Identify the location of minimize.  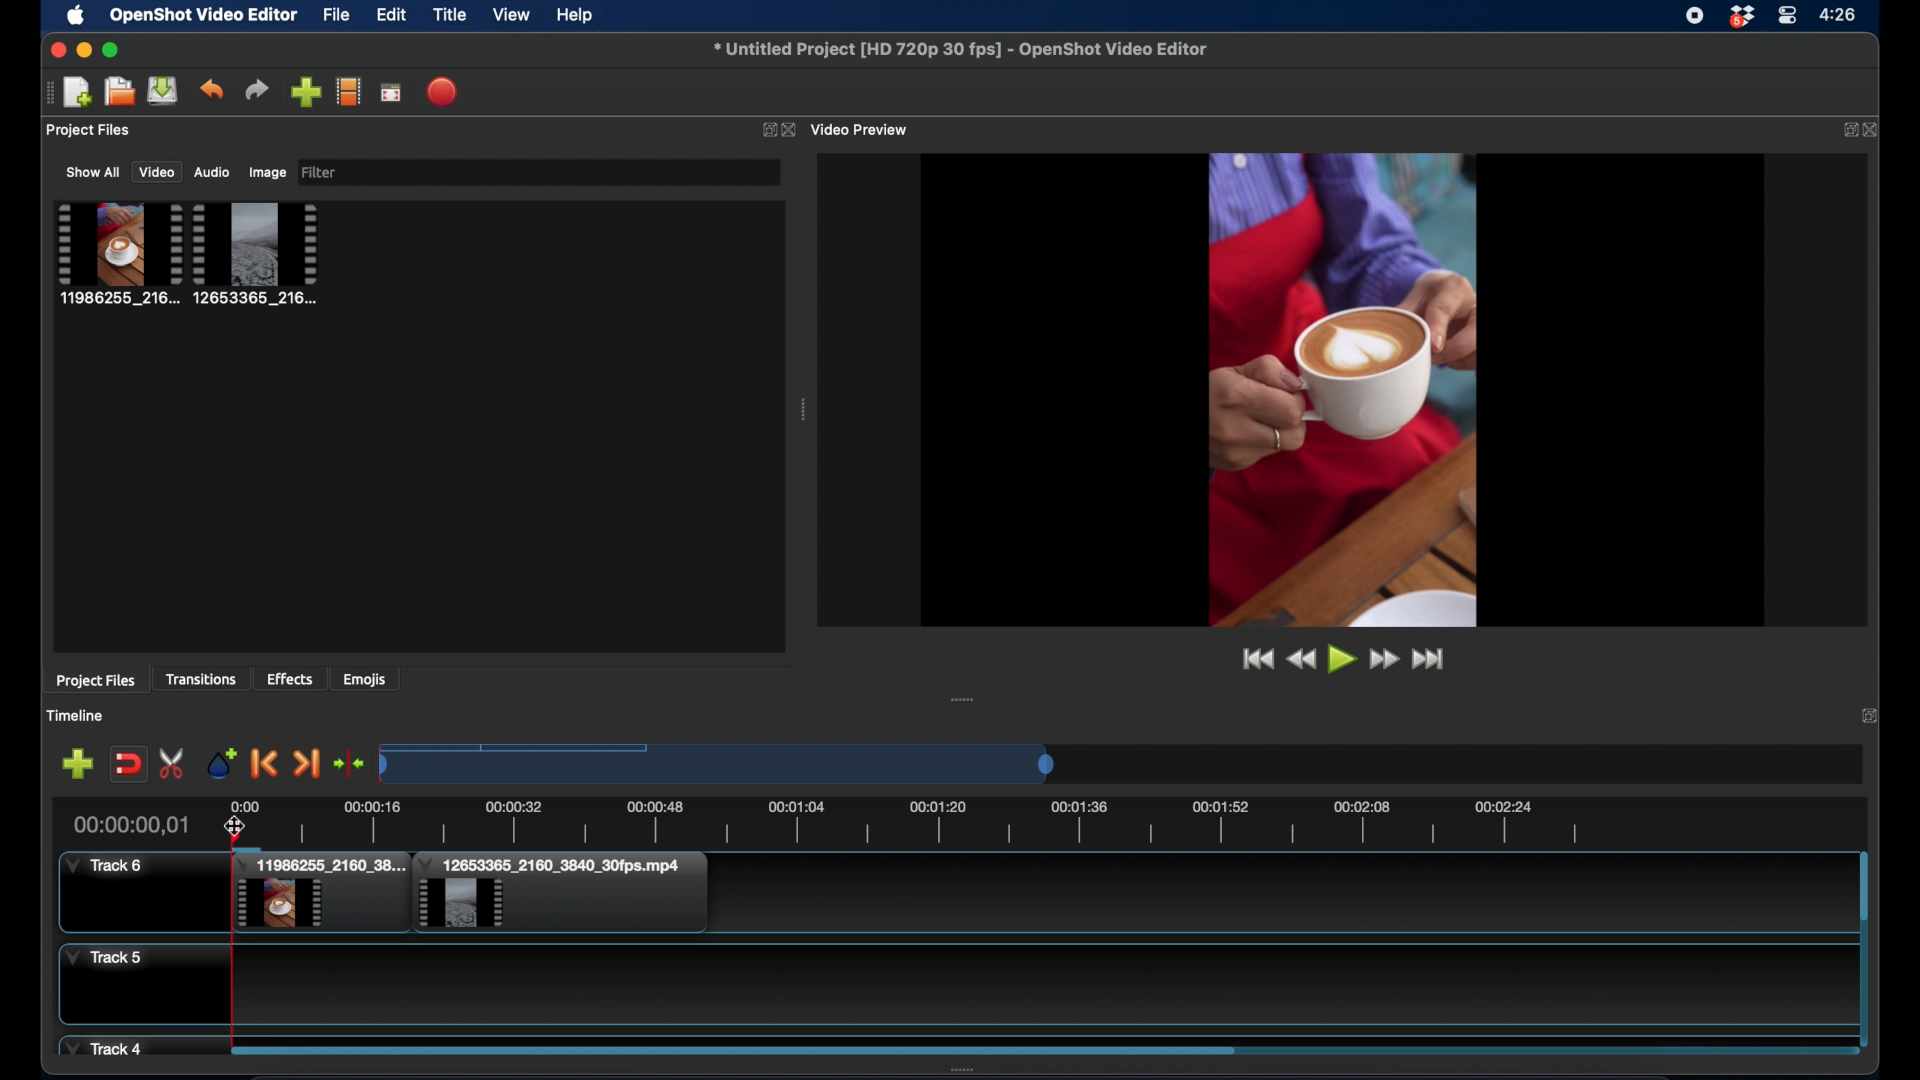
(83, 50).